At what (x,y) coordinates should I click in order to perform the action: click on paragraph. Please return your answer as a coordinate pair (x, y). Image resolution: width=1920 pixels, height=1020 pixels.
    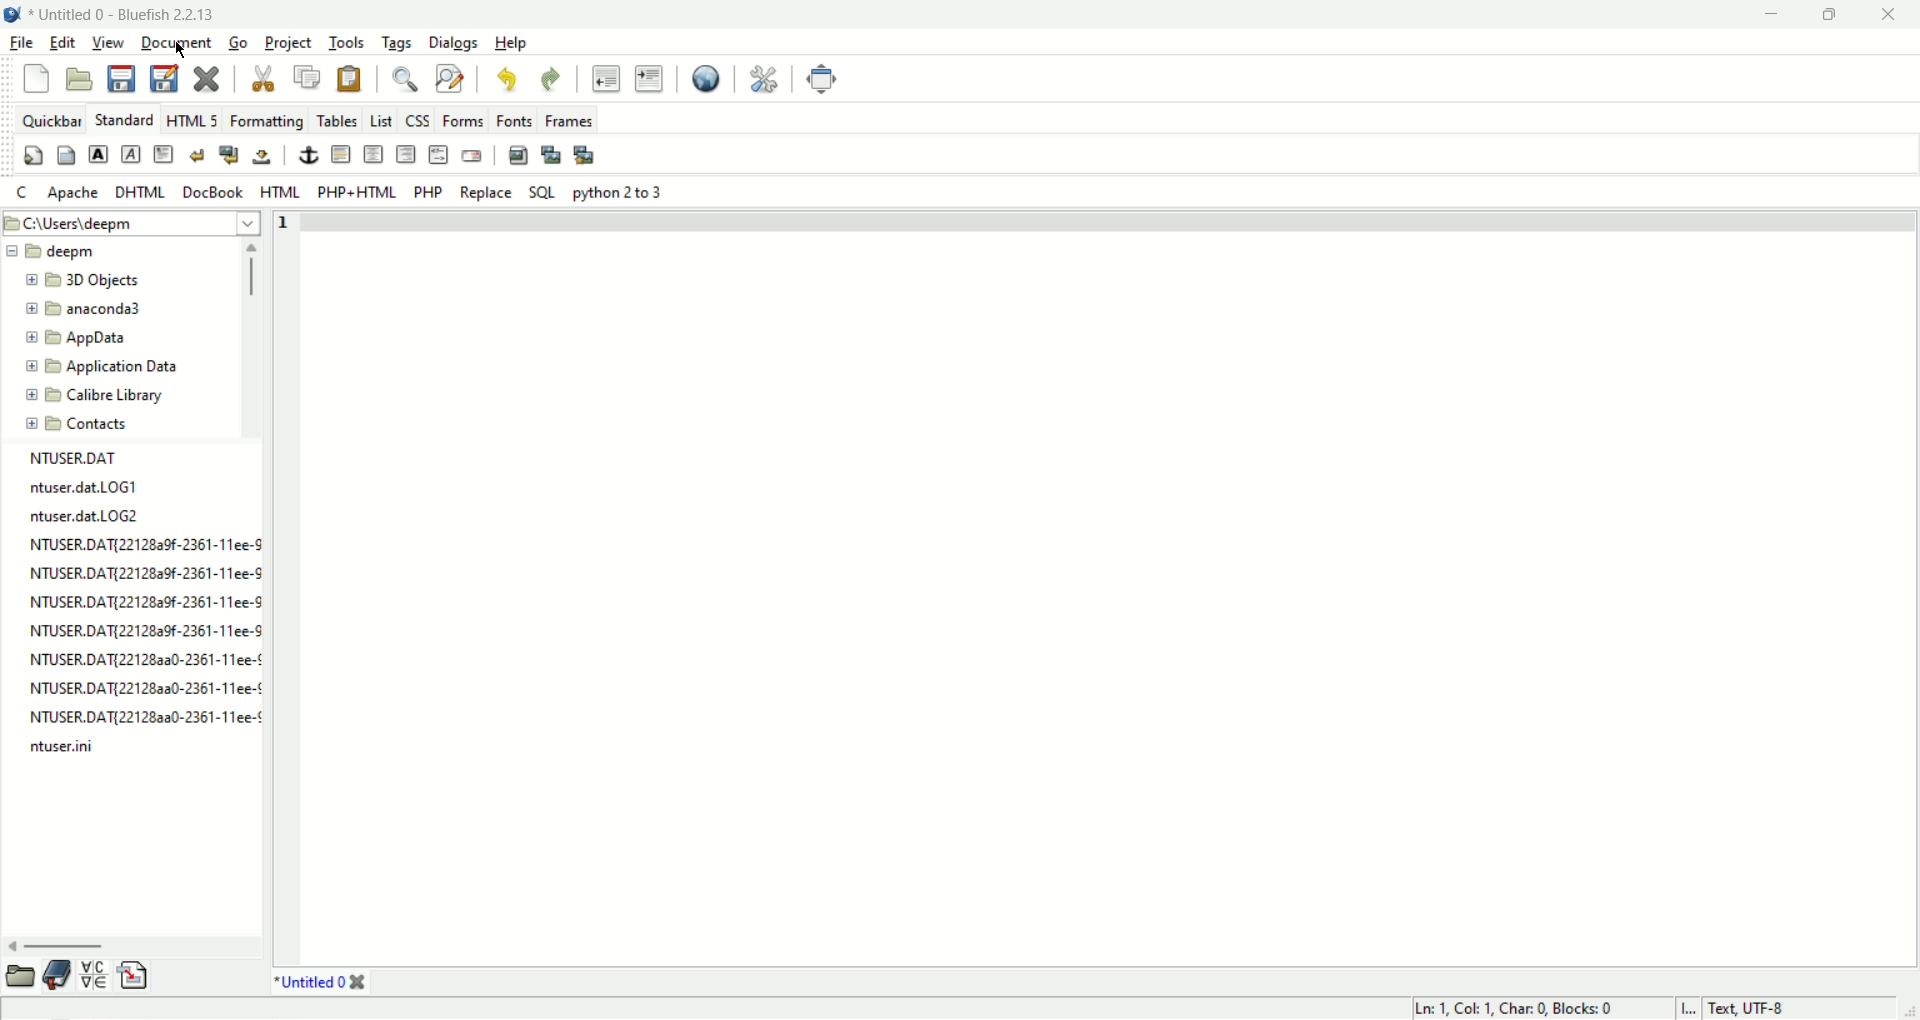
    Looking at the image, I should click on (164, 154).